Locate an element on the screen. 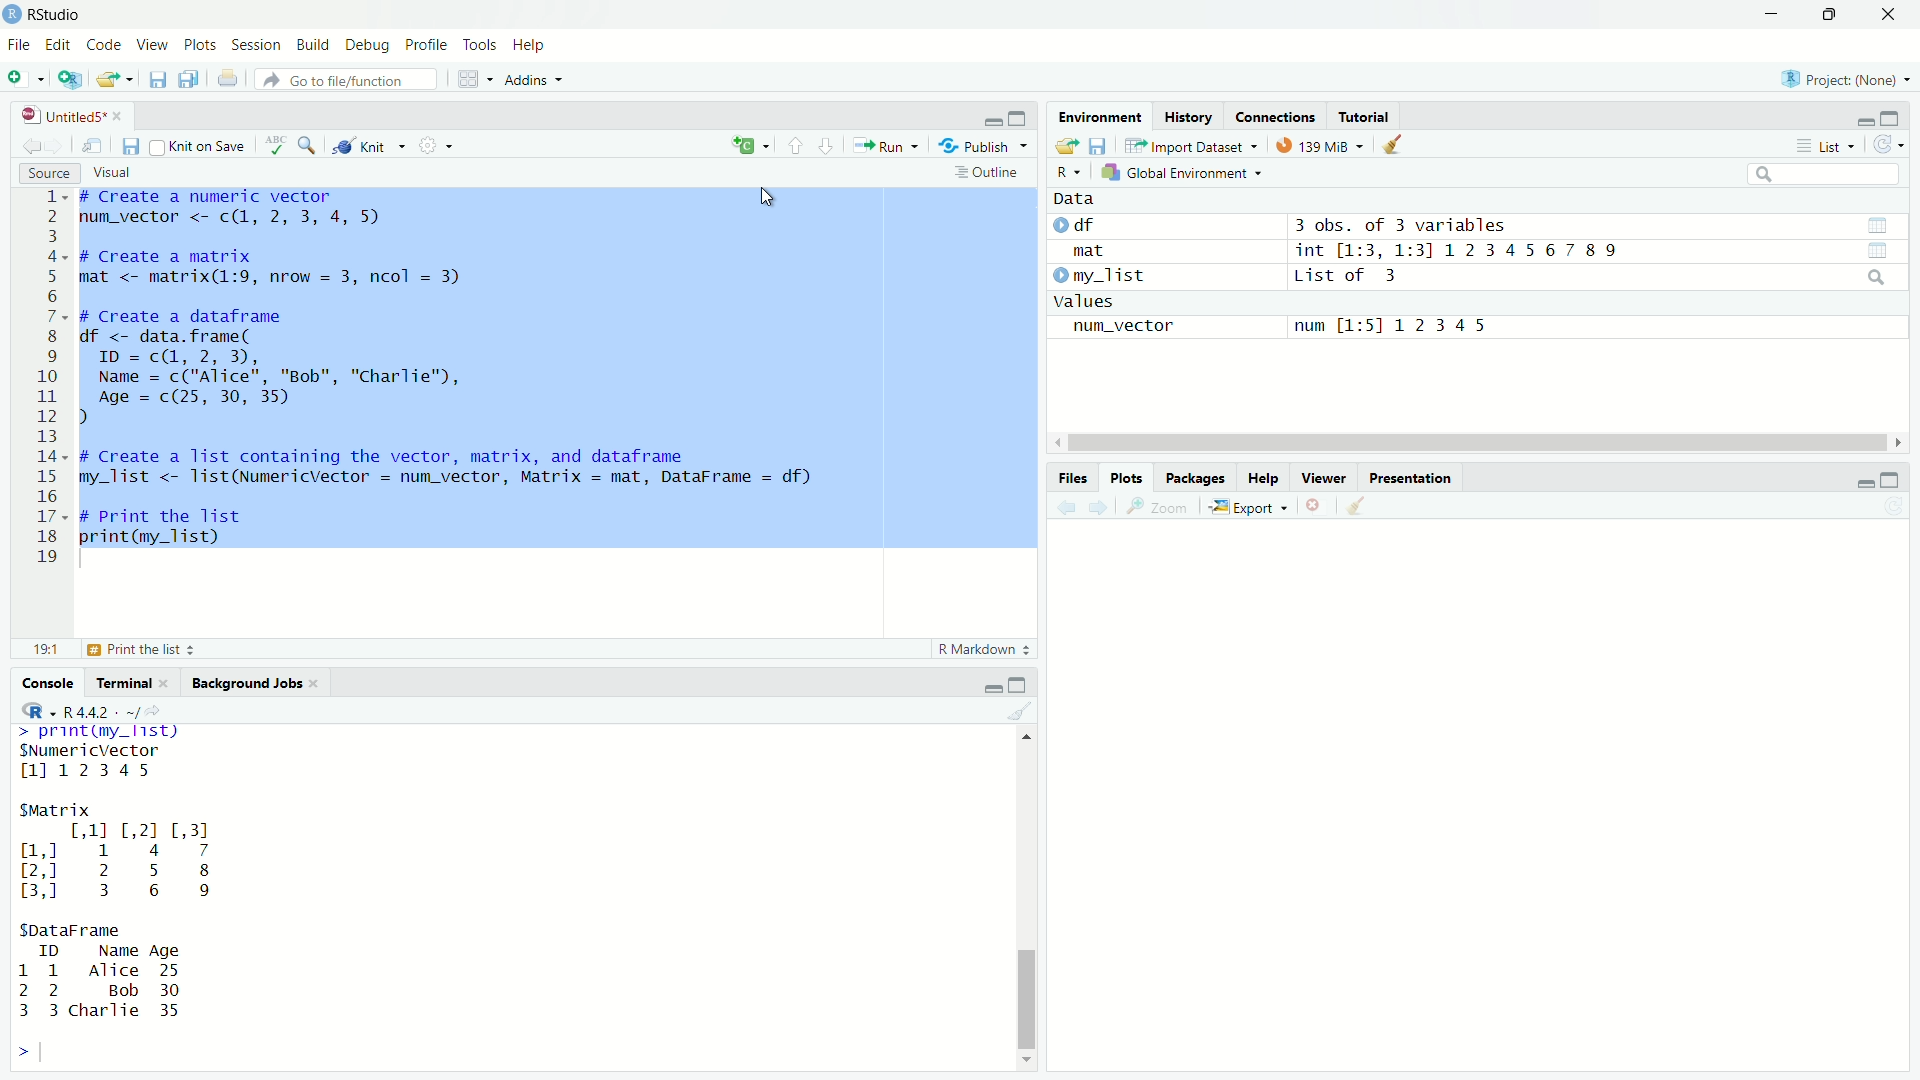  clear is located at coordinates (1358, 511).